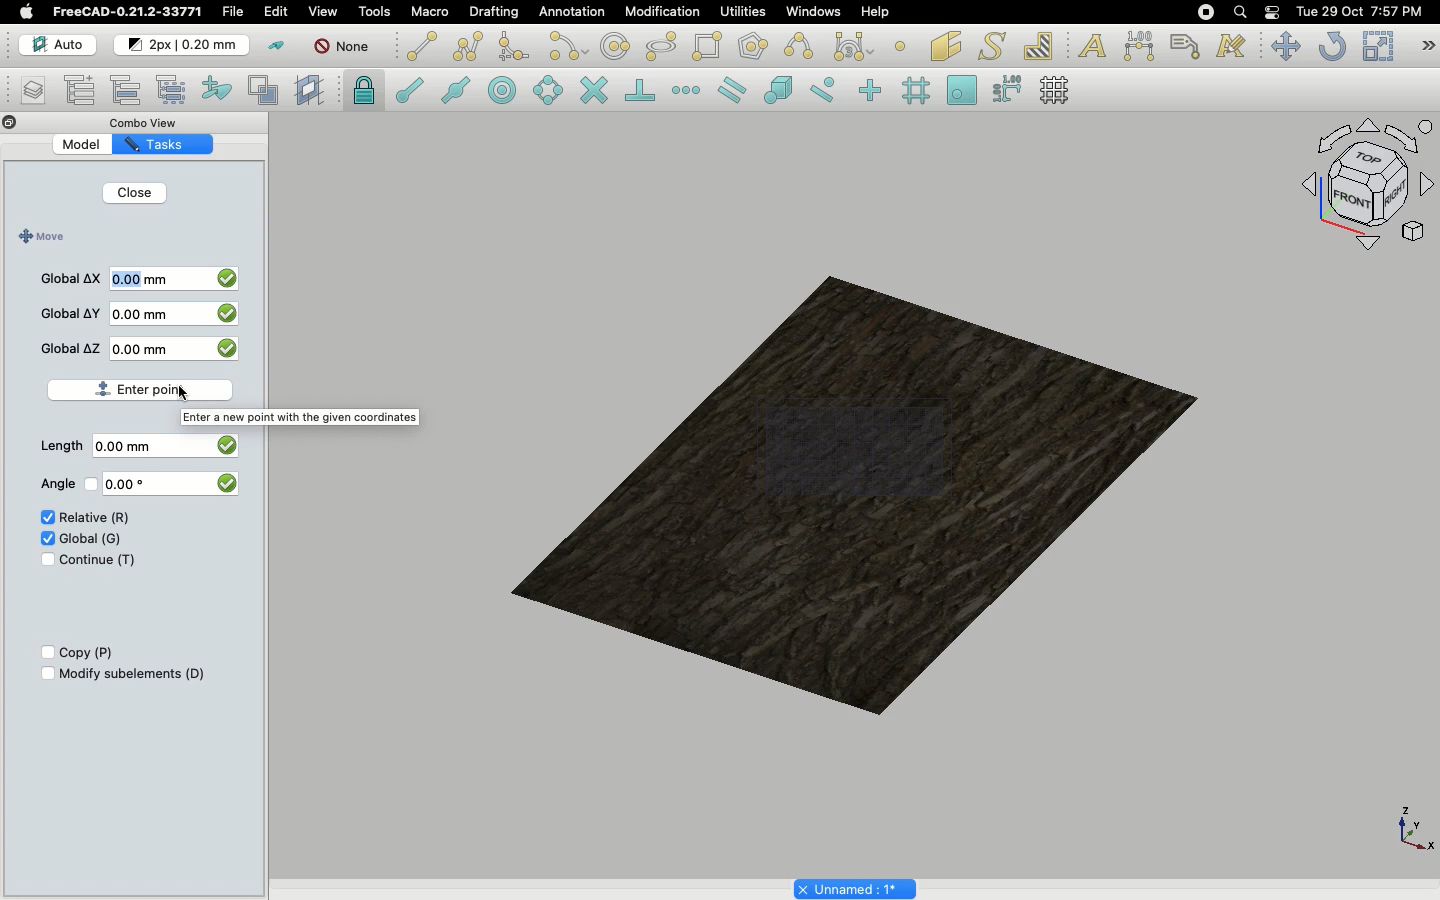 The width and height of the screenshot is (1440, 900). Describe the element at coordinates (643, 92) in the screenshot. I see `Snap perpendicular` at that location.